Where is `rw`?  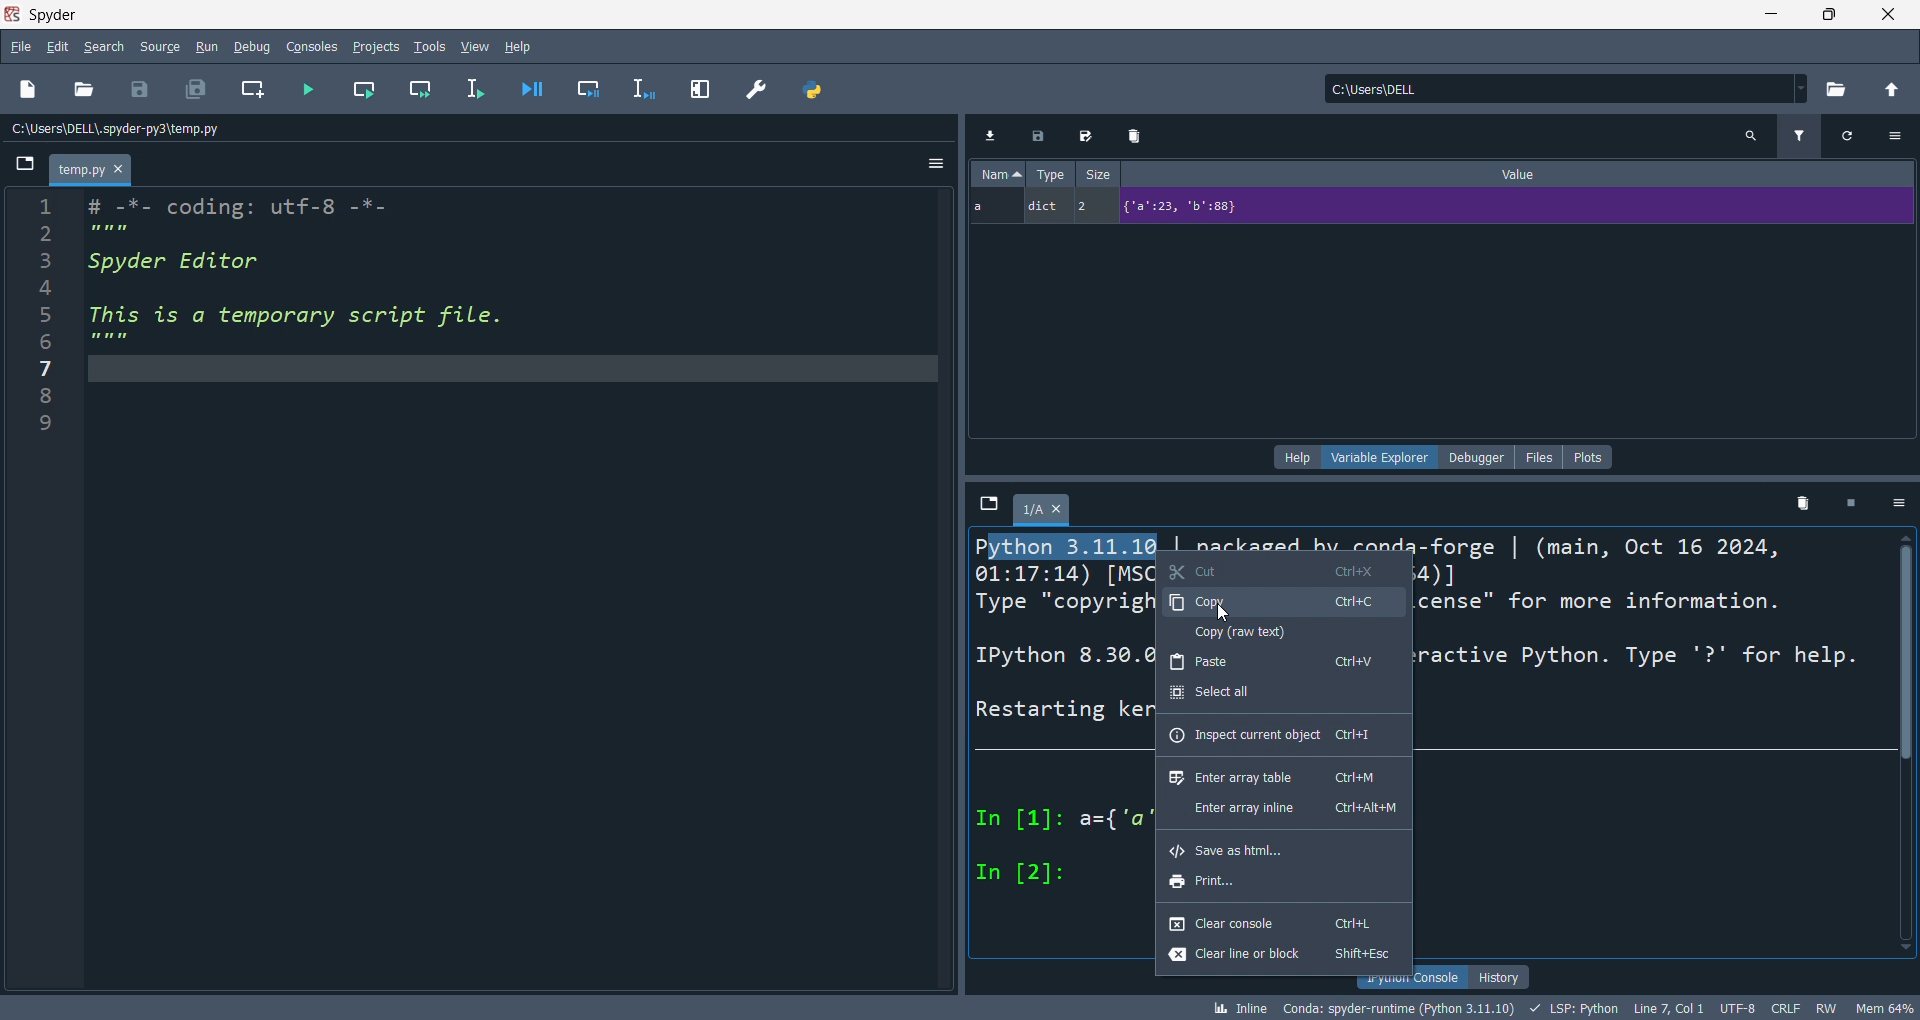 rw is located at coordinates (1825, 1007).